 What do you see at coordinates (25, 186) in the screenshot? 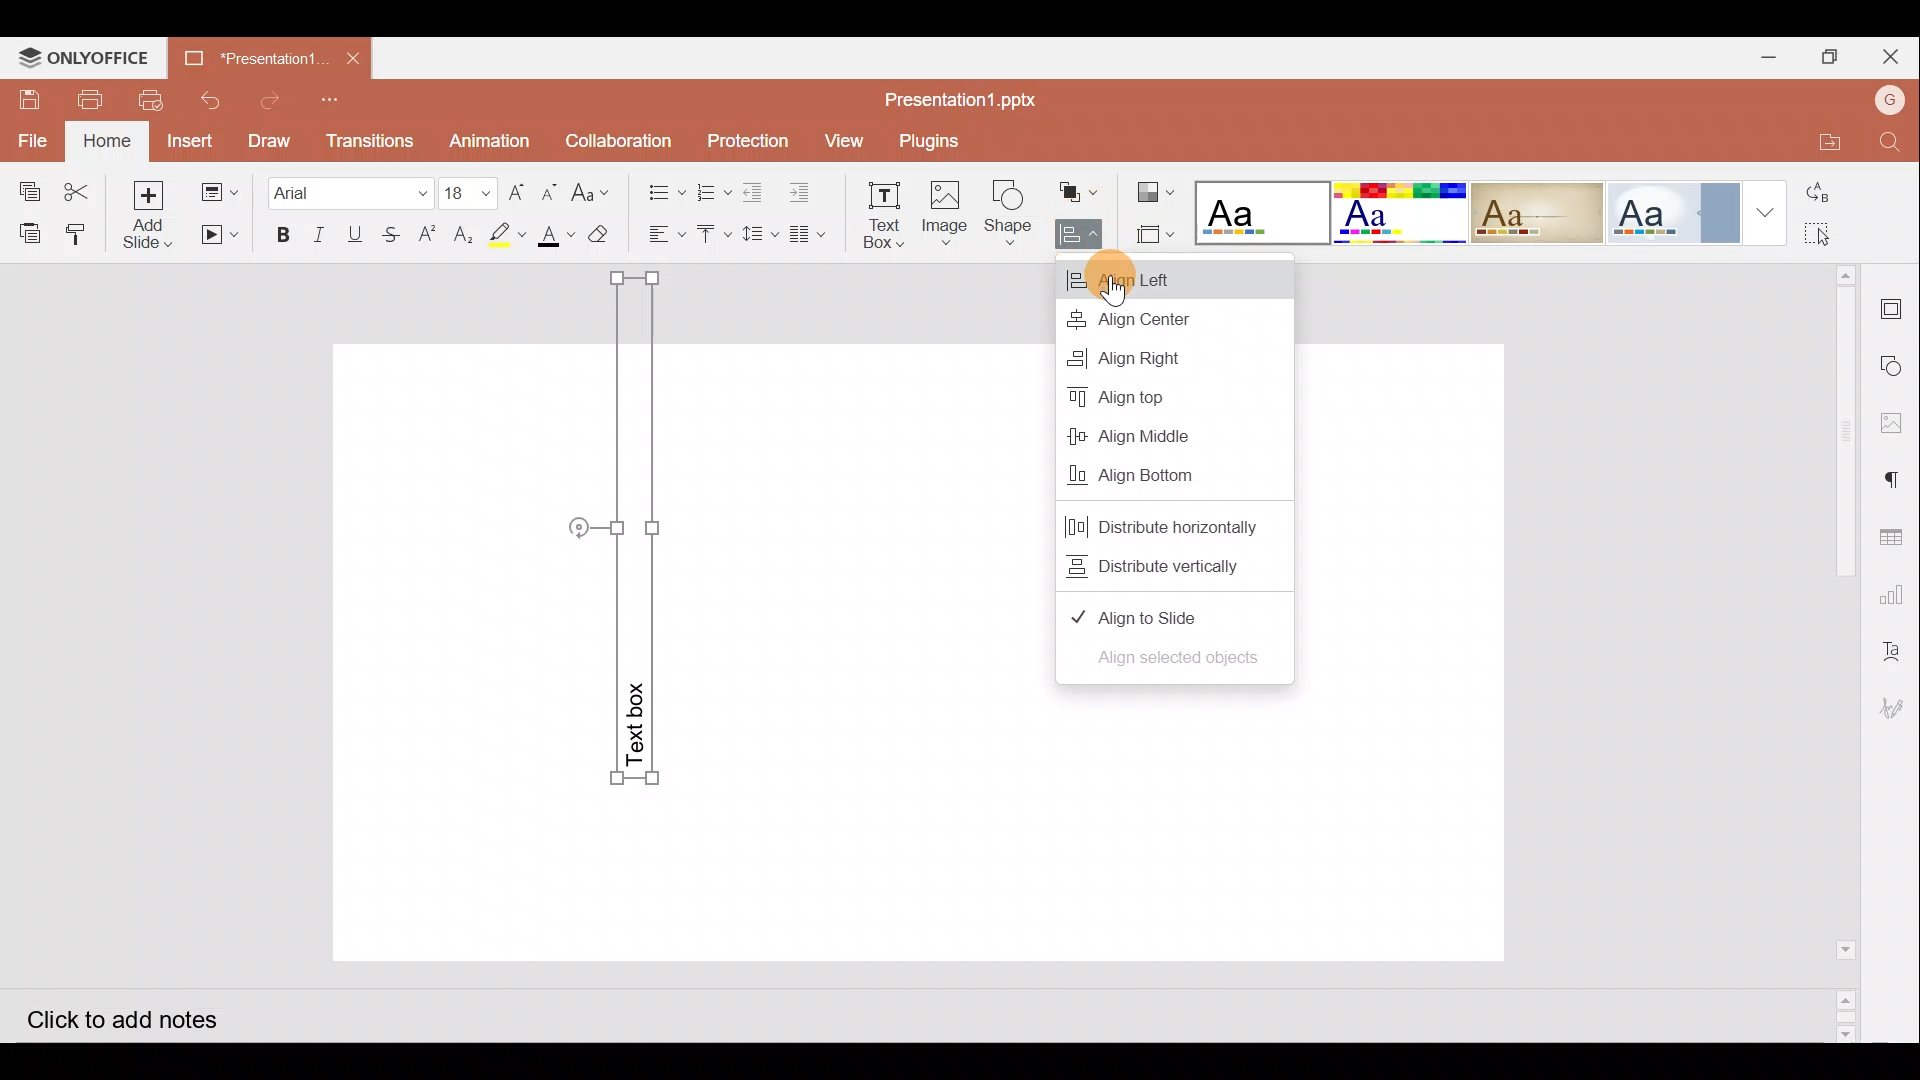
I see `Copy` at bounding box center [25, 186].